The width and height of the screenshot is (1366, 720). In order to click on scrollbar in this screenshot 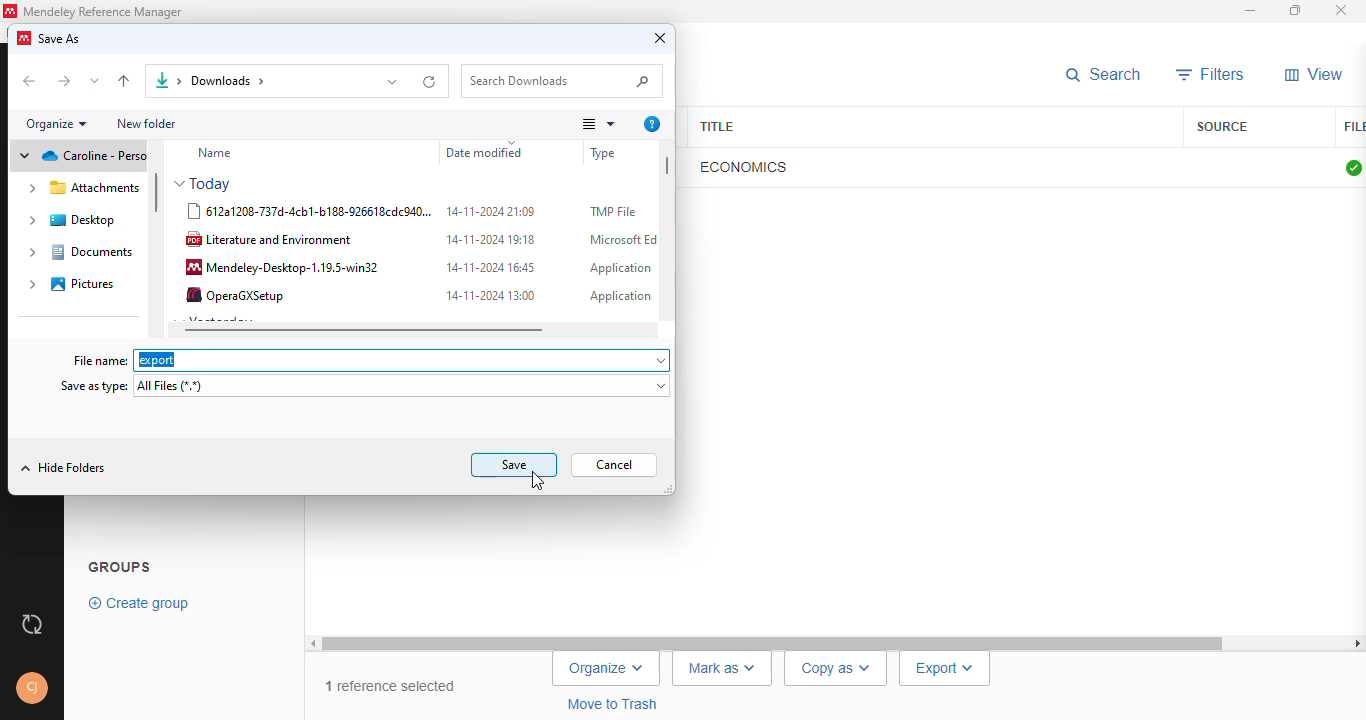, I will do `click(835, 643)`.